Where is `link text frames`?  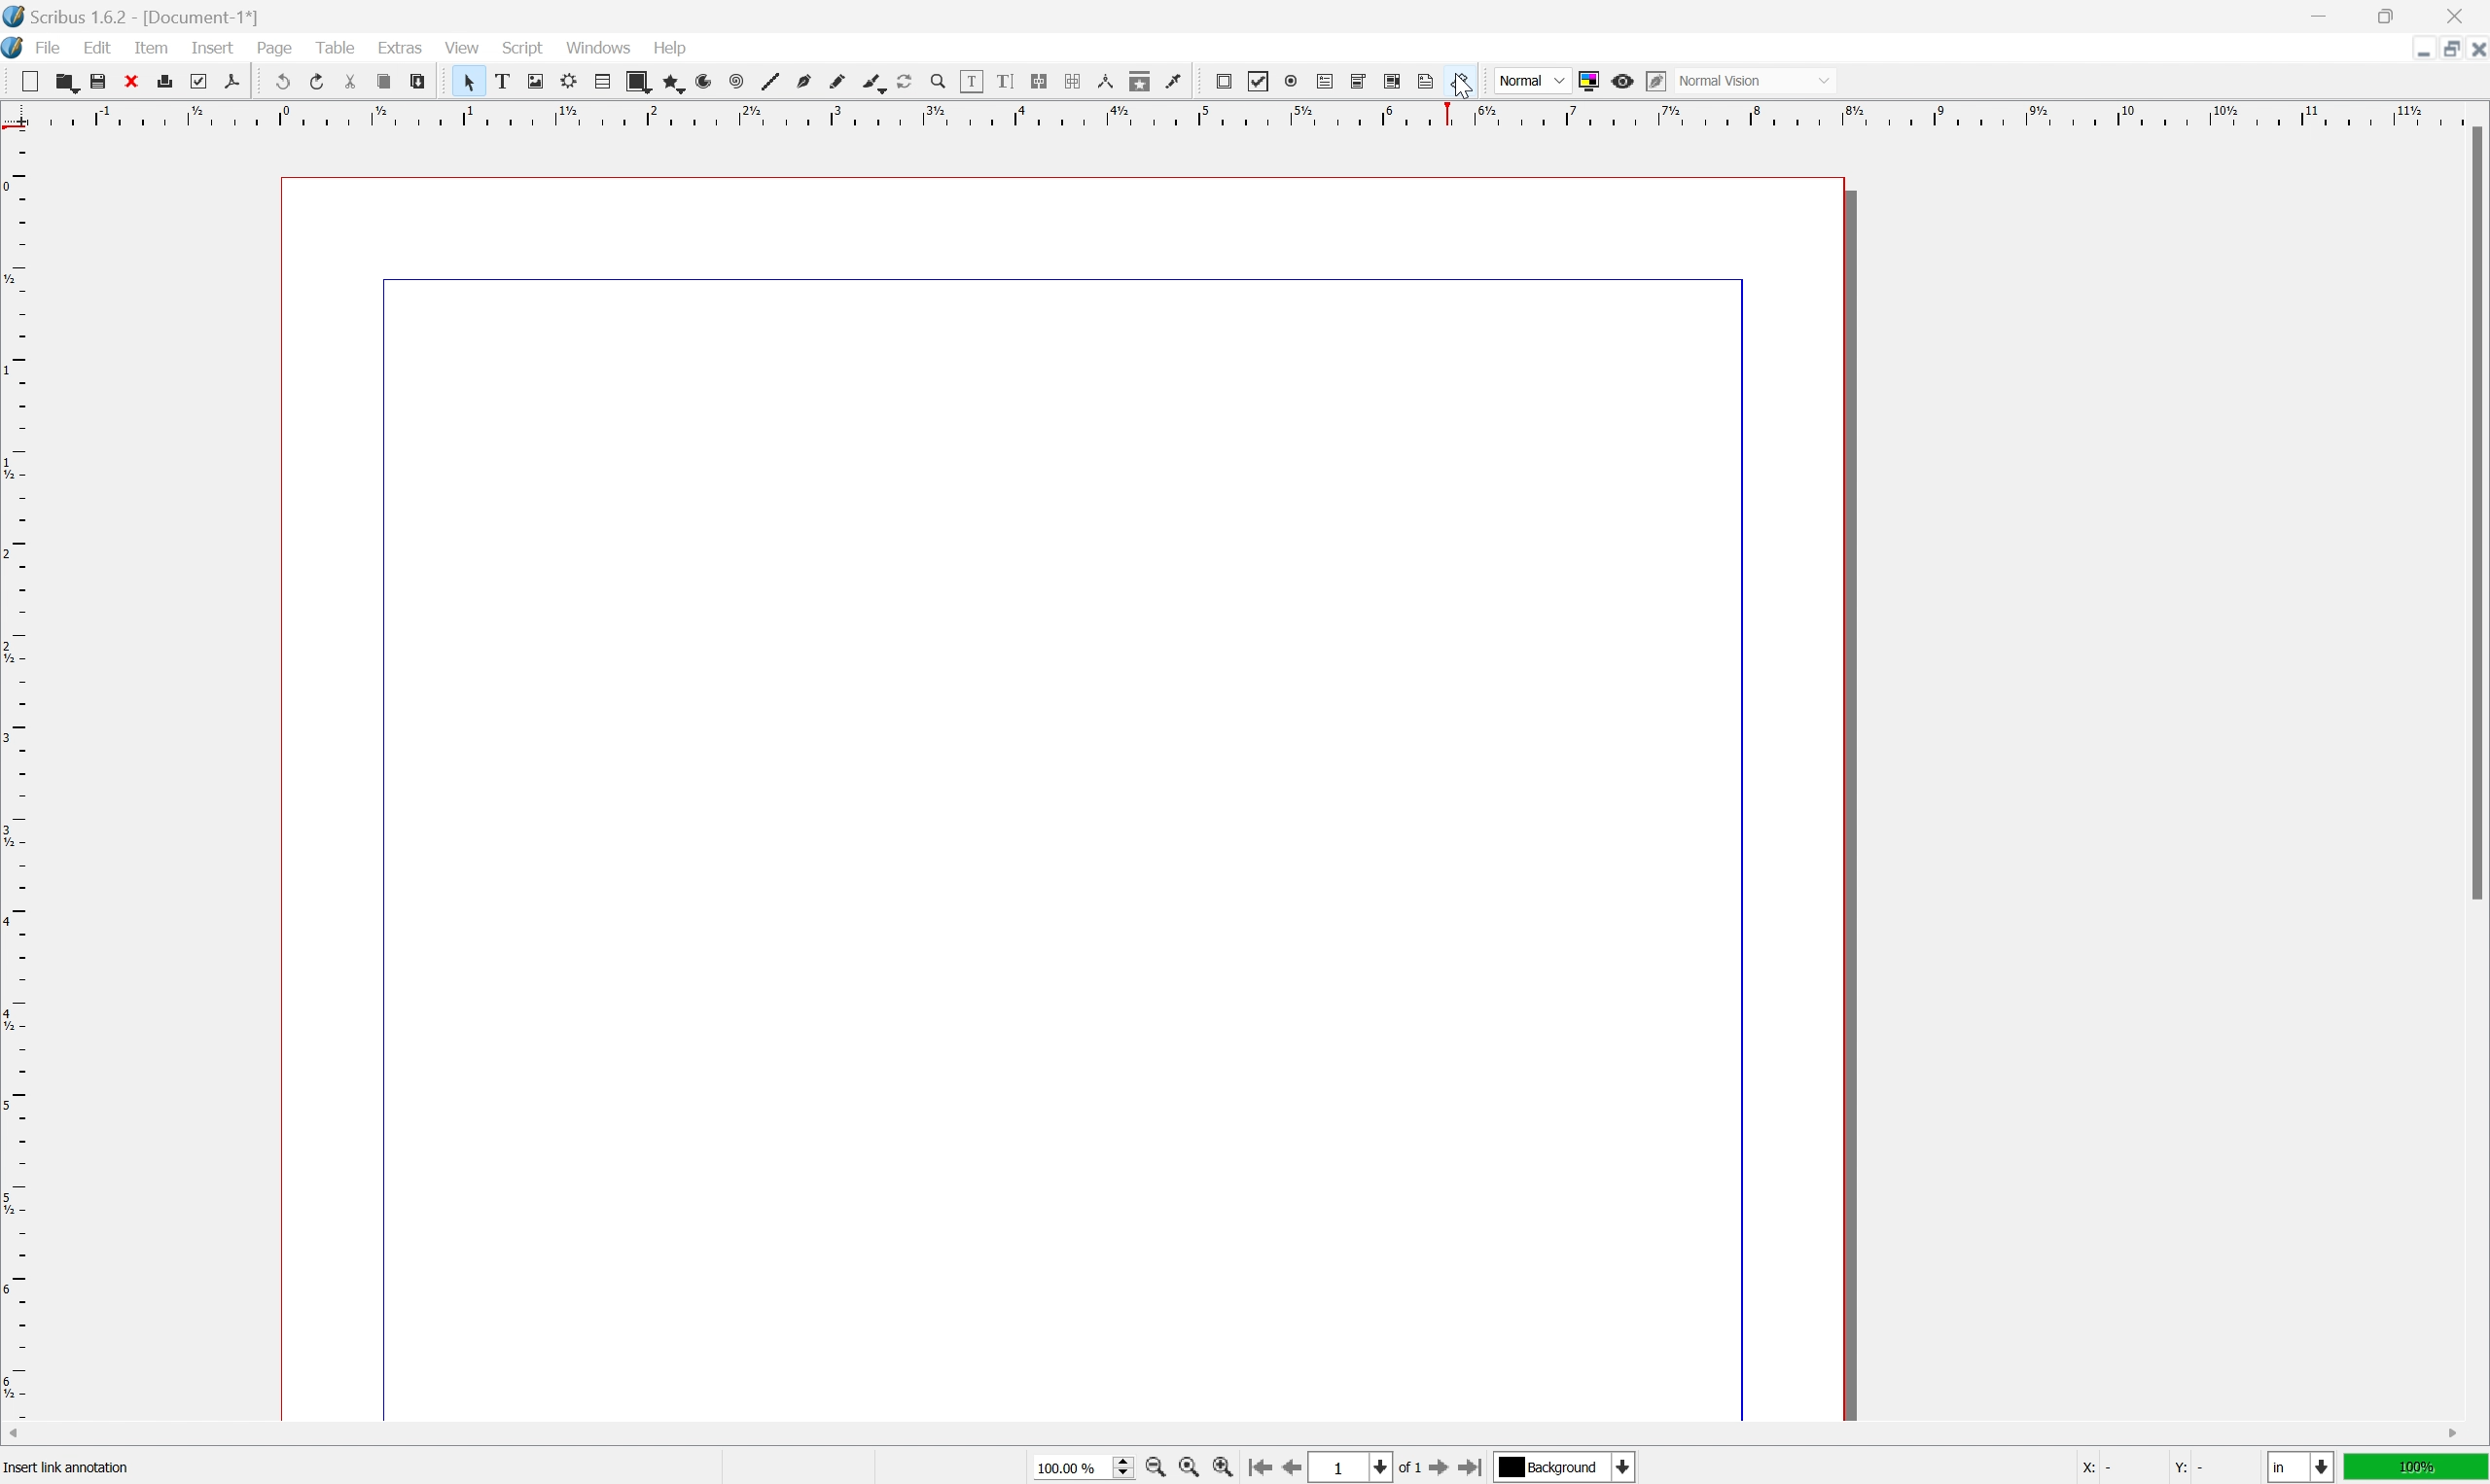 link text frames is located at coordinates (1040, 81).